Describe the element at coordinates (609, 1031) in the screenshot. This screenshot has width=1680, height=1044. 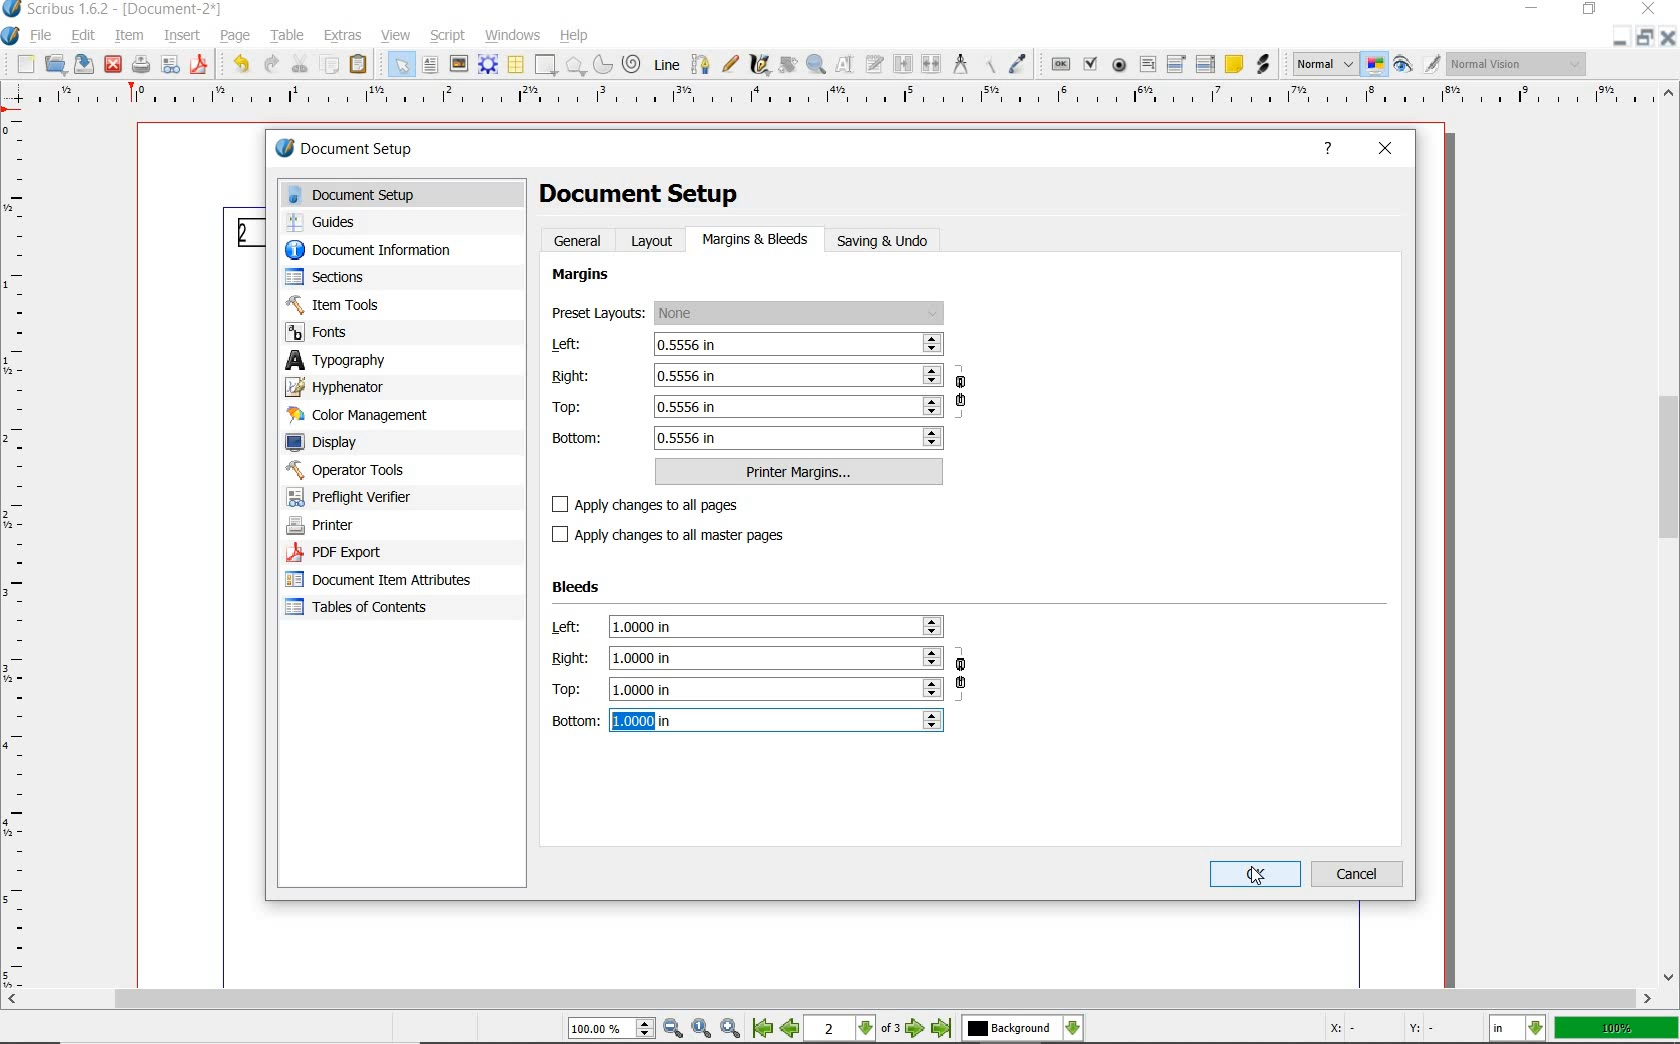
I see `Zoom 100.00%` at that location.